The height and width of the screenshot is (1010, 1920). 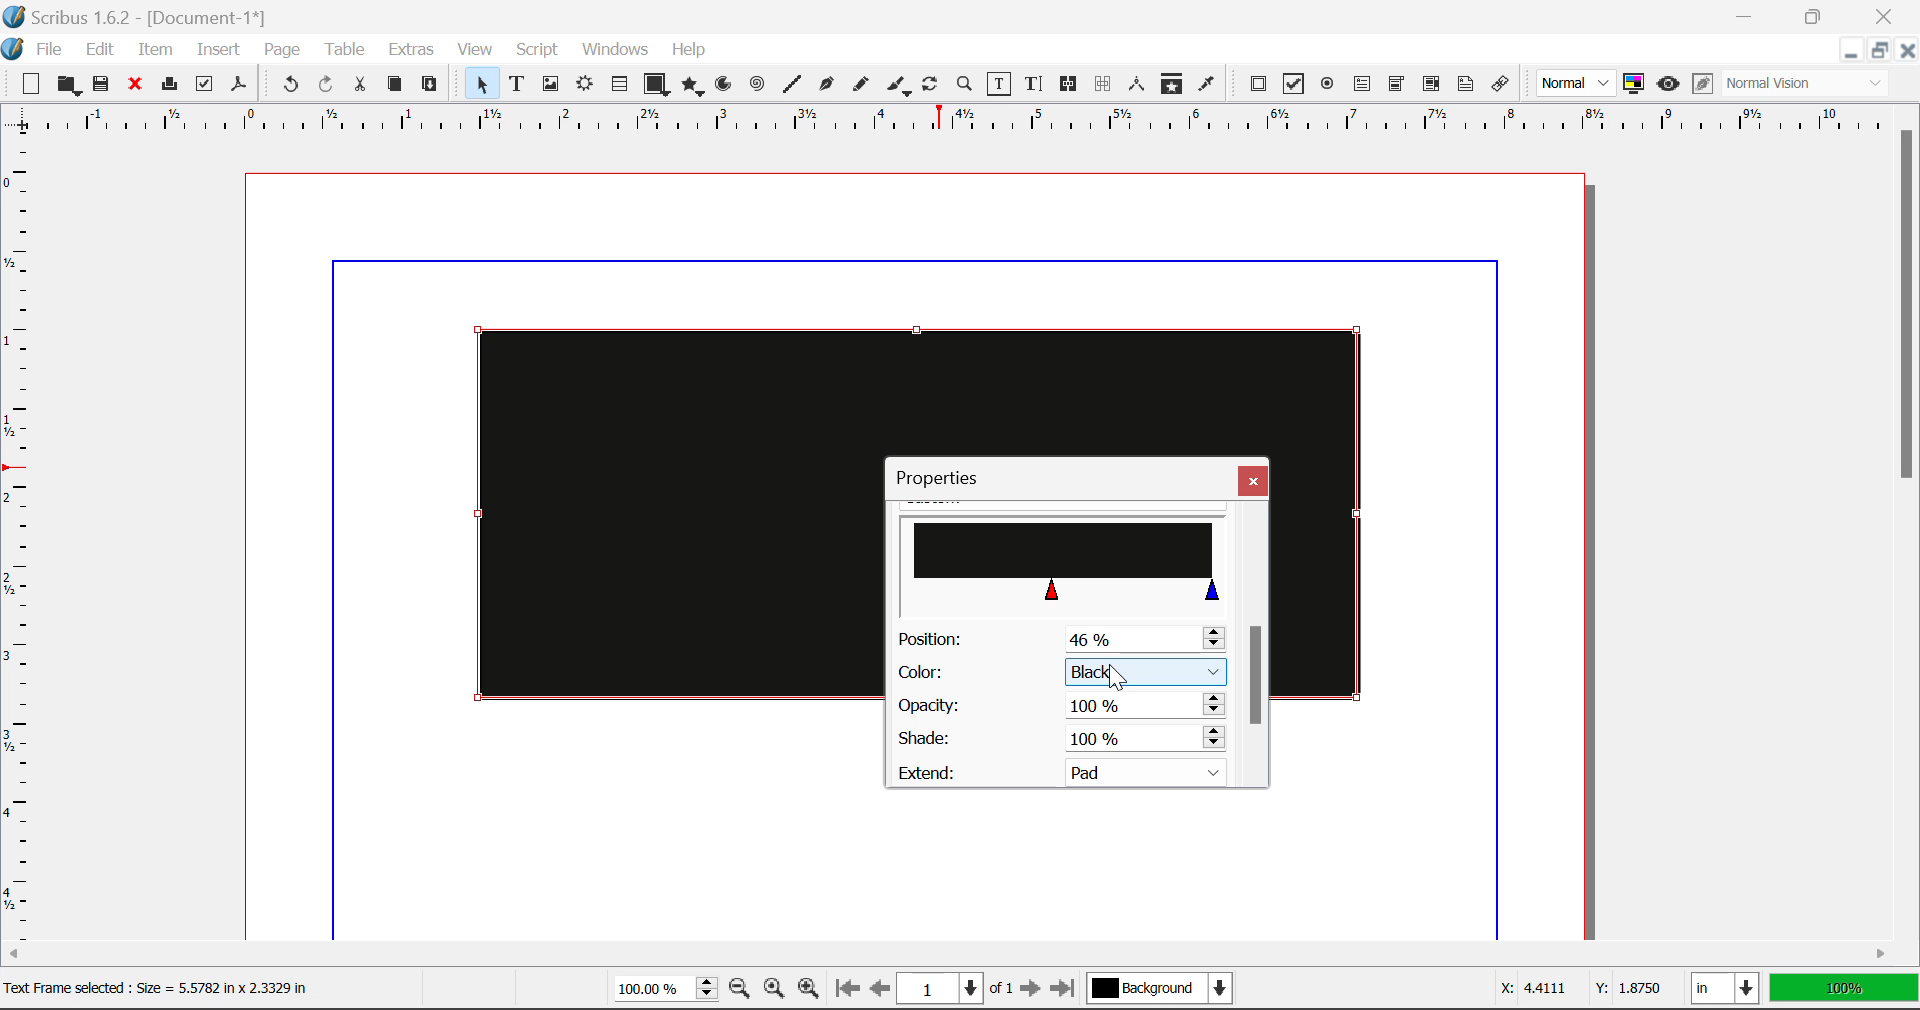 What do you see at coordinates (1327, 87) in the screenshot?
I see `PDF Radio Button` at bounding box center [1327, 87].